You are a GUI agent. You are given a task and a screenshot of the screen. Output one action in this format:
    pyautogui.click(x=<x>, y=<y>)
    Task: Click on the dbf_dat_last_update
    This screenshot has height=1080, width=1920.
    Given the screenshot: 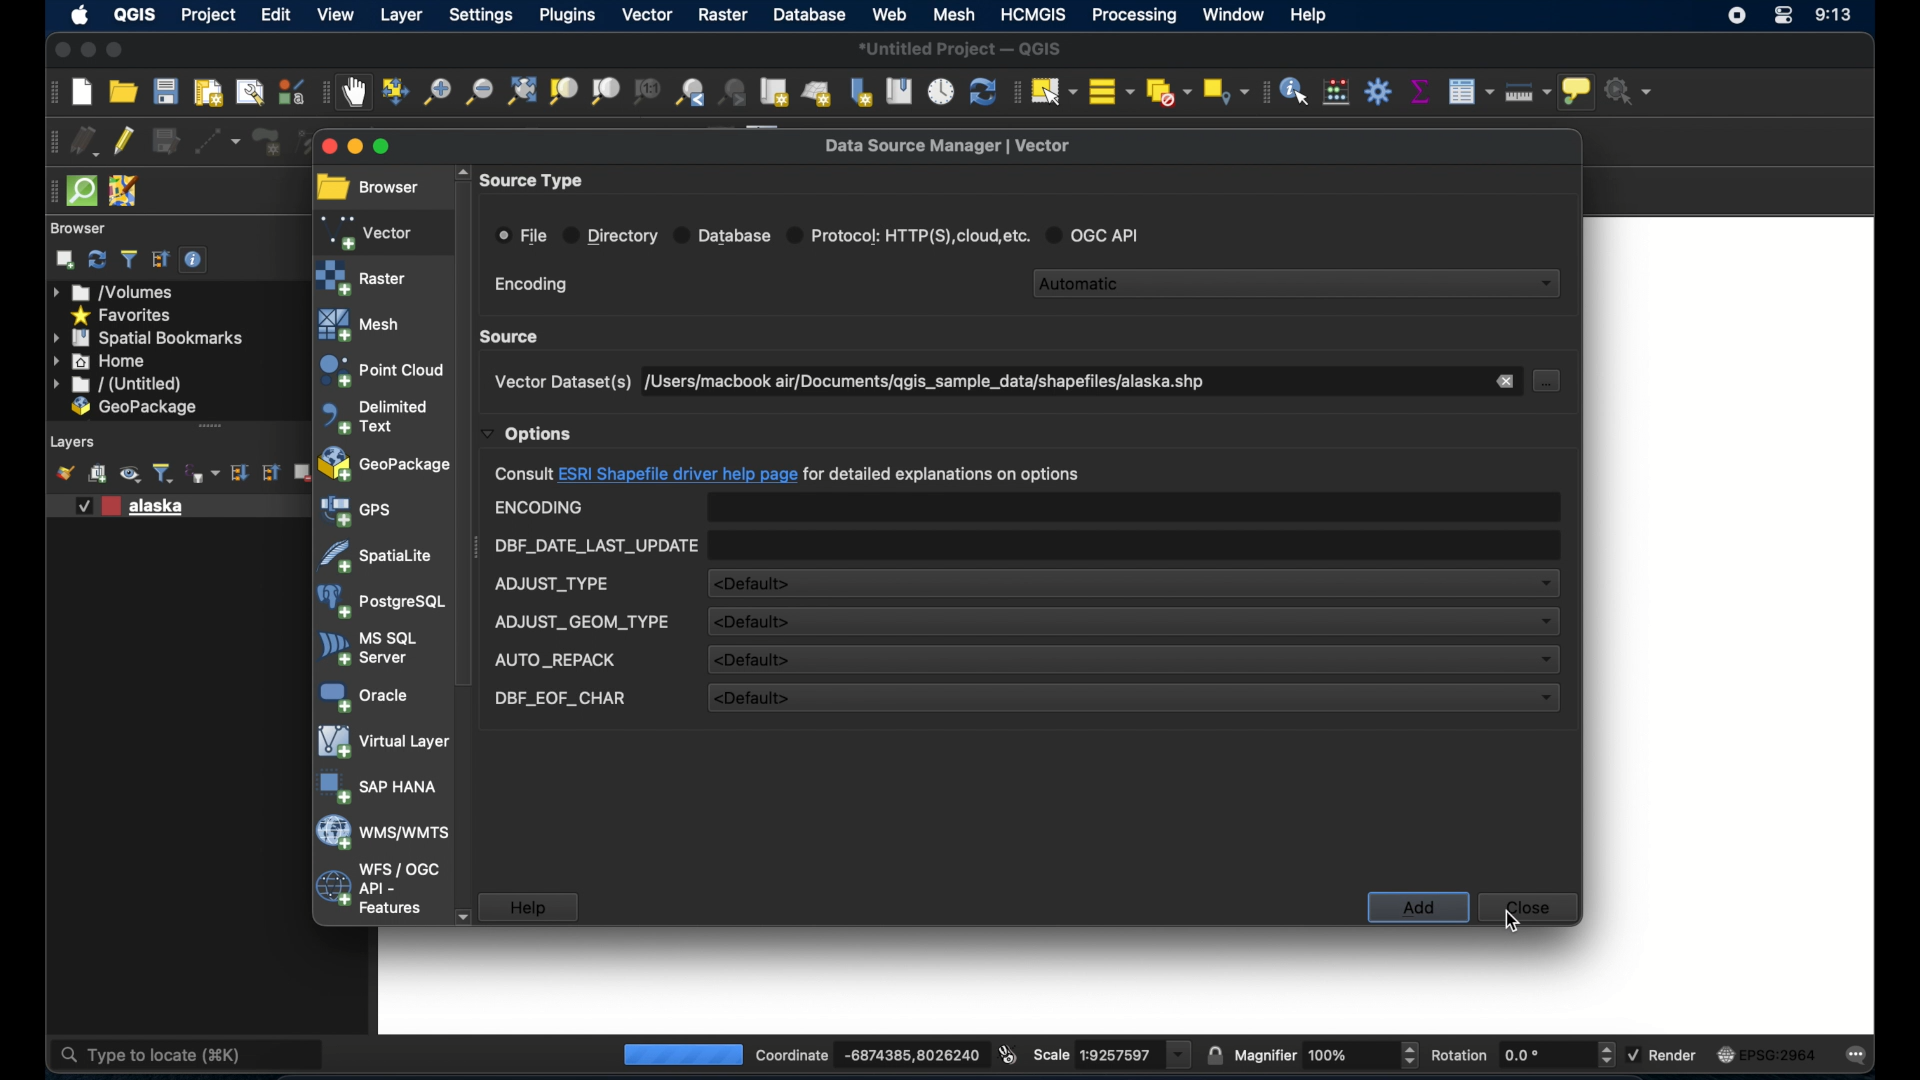 What is the action you would take?
    pyautogui.click(x=595, y=546)
    